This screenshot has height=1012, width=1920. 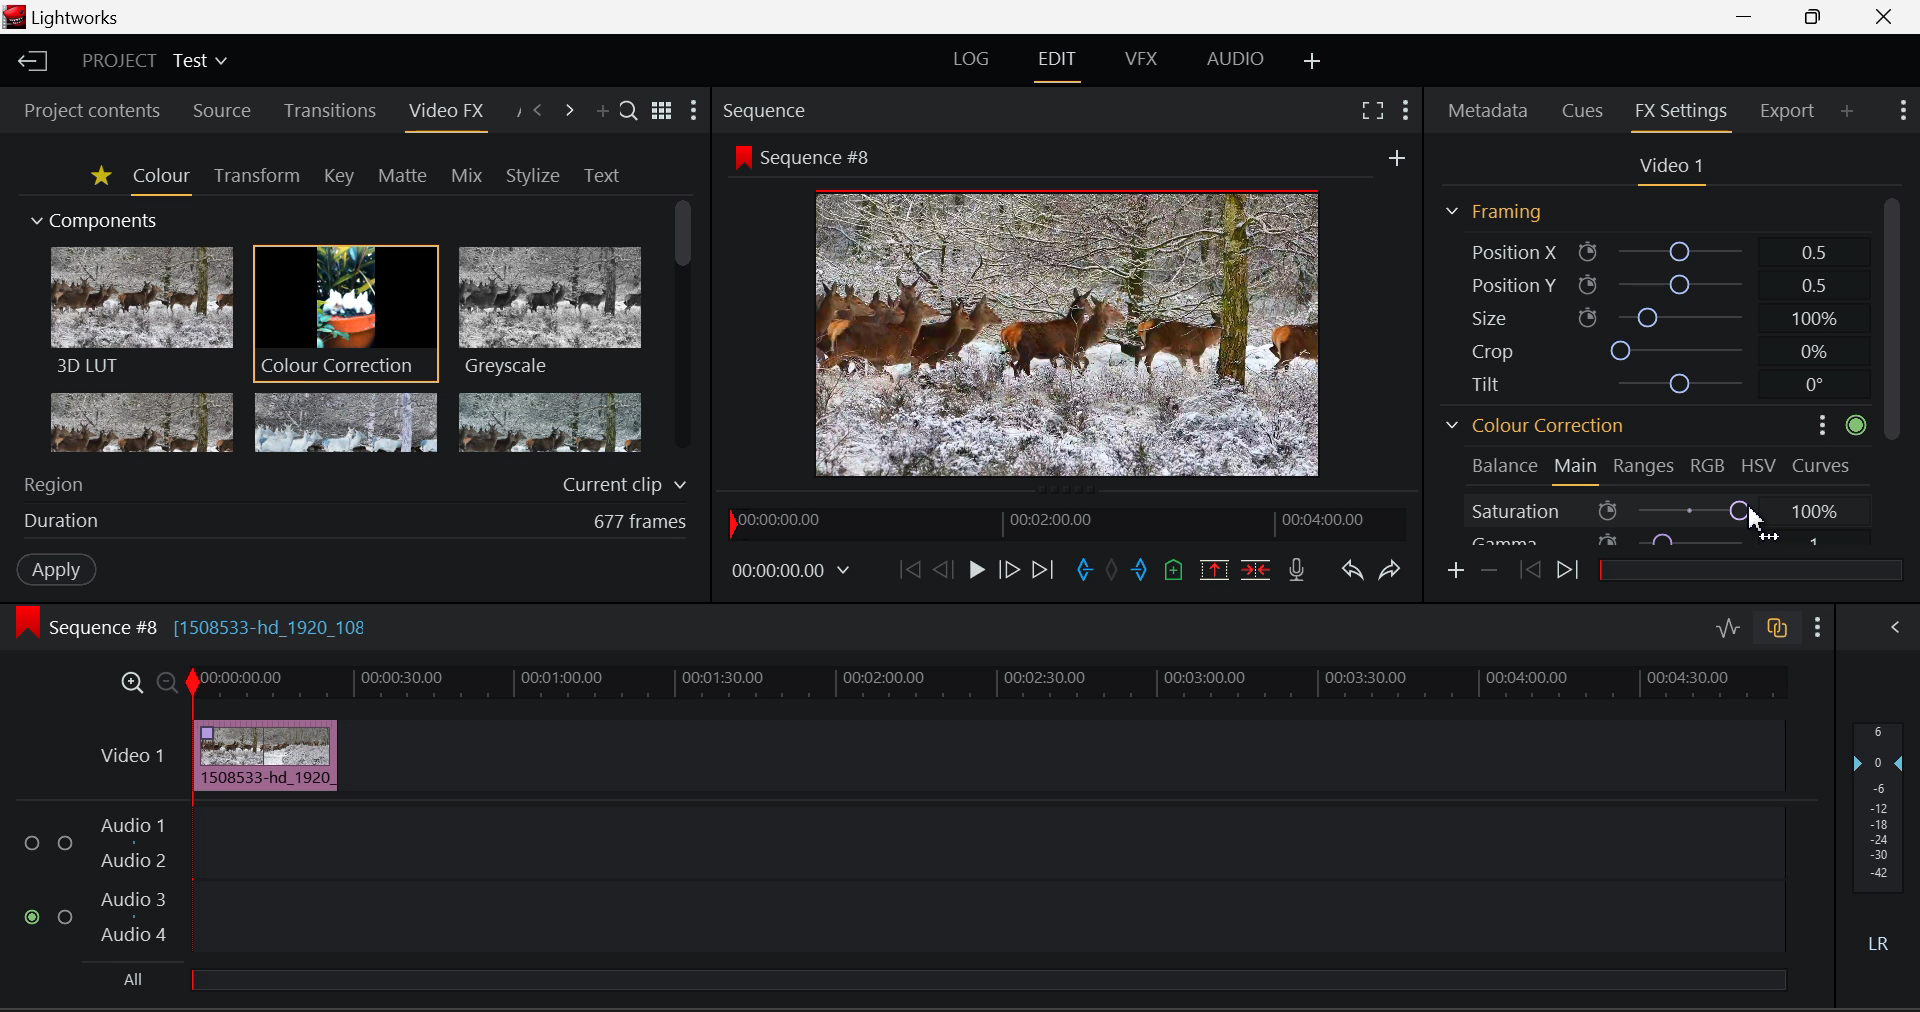 I want to click on Curves, so click(x=1823, y=463).